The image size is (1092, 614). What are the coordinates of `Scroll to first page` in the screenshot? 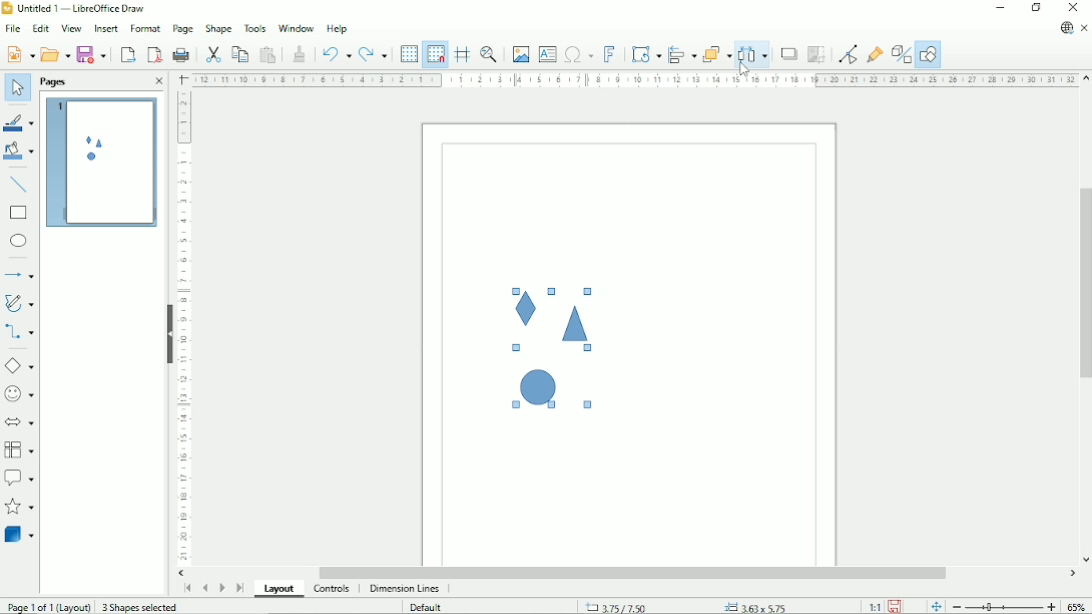 It's located at (186, 589).